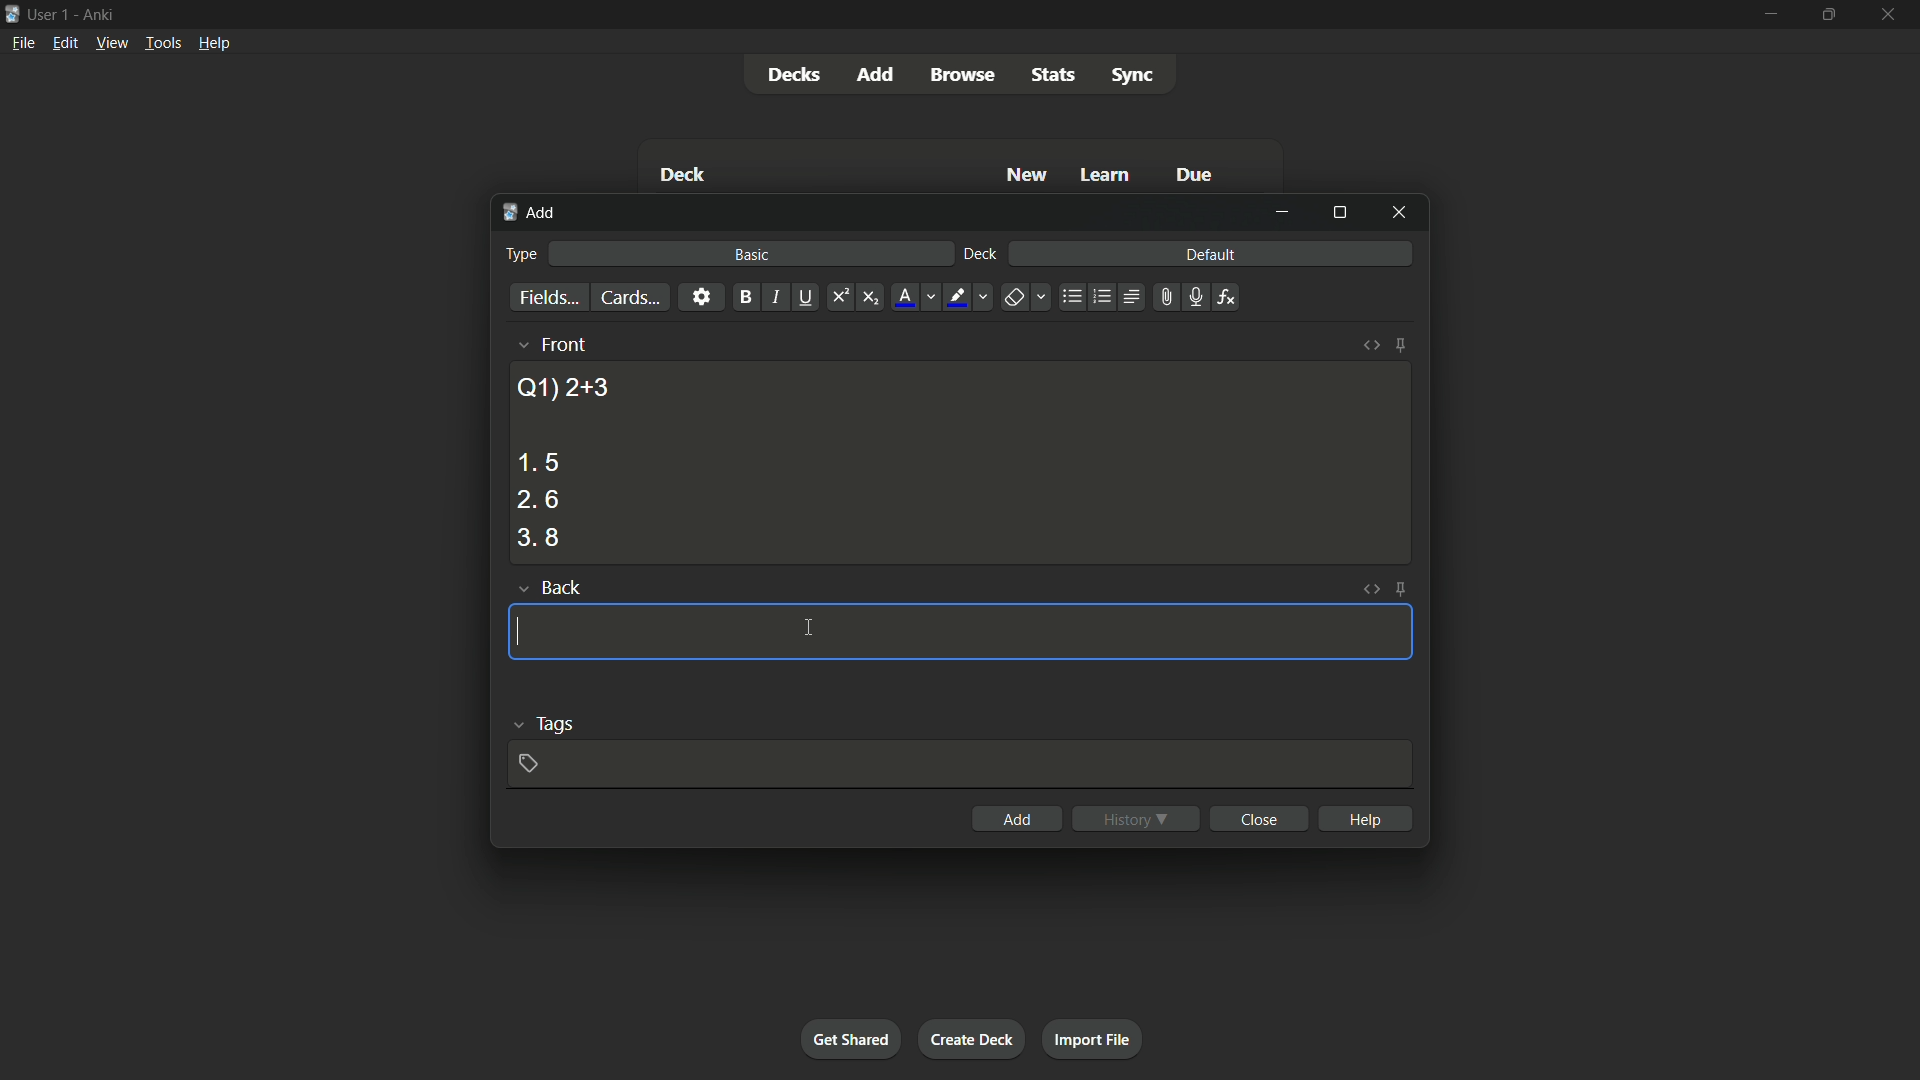  What do you see at coordinates (970, 1038) in the screenshot?
I see `create deck` at bounding box center [970, 1038].